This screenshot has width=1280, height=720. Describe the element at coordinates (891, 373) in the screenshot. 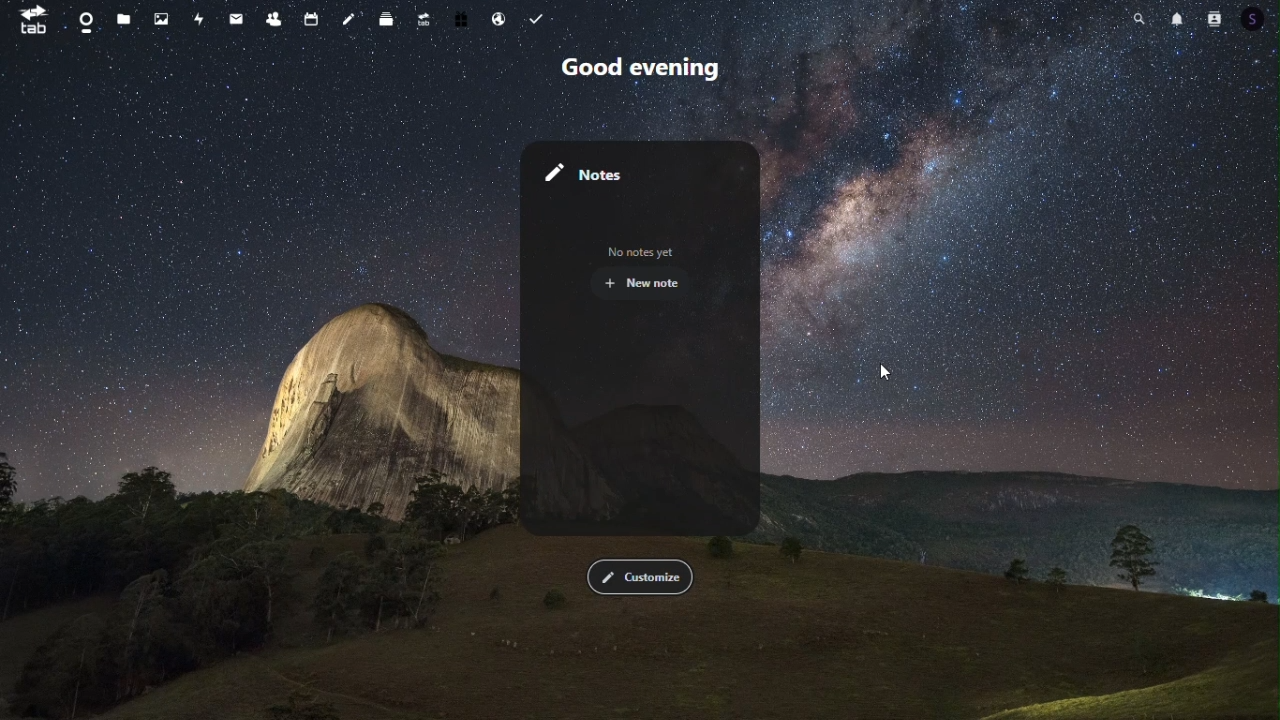

I see `Cursor` at that location.